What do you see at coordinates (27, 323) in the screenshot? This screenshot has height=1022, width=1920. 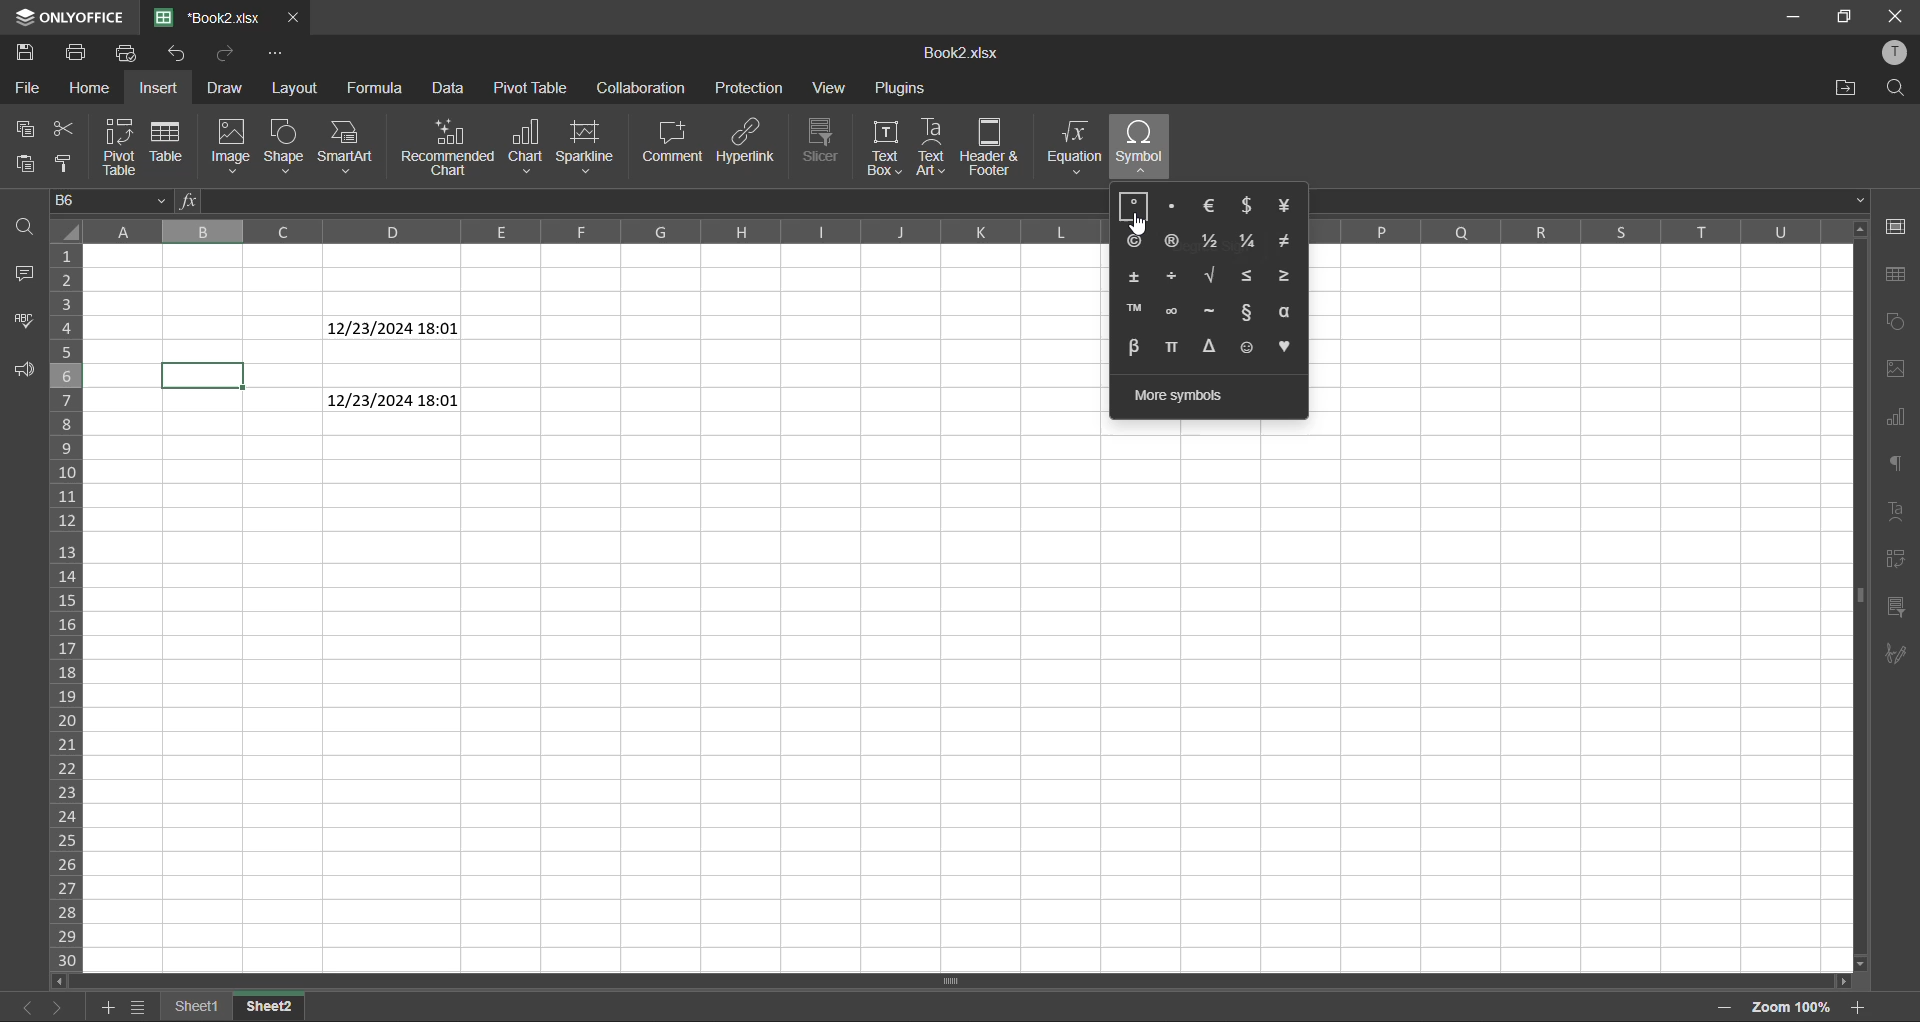 I see `spellcheck` at bounding box center [27, 323].